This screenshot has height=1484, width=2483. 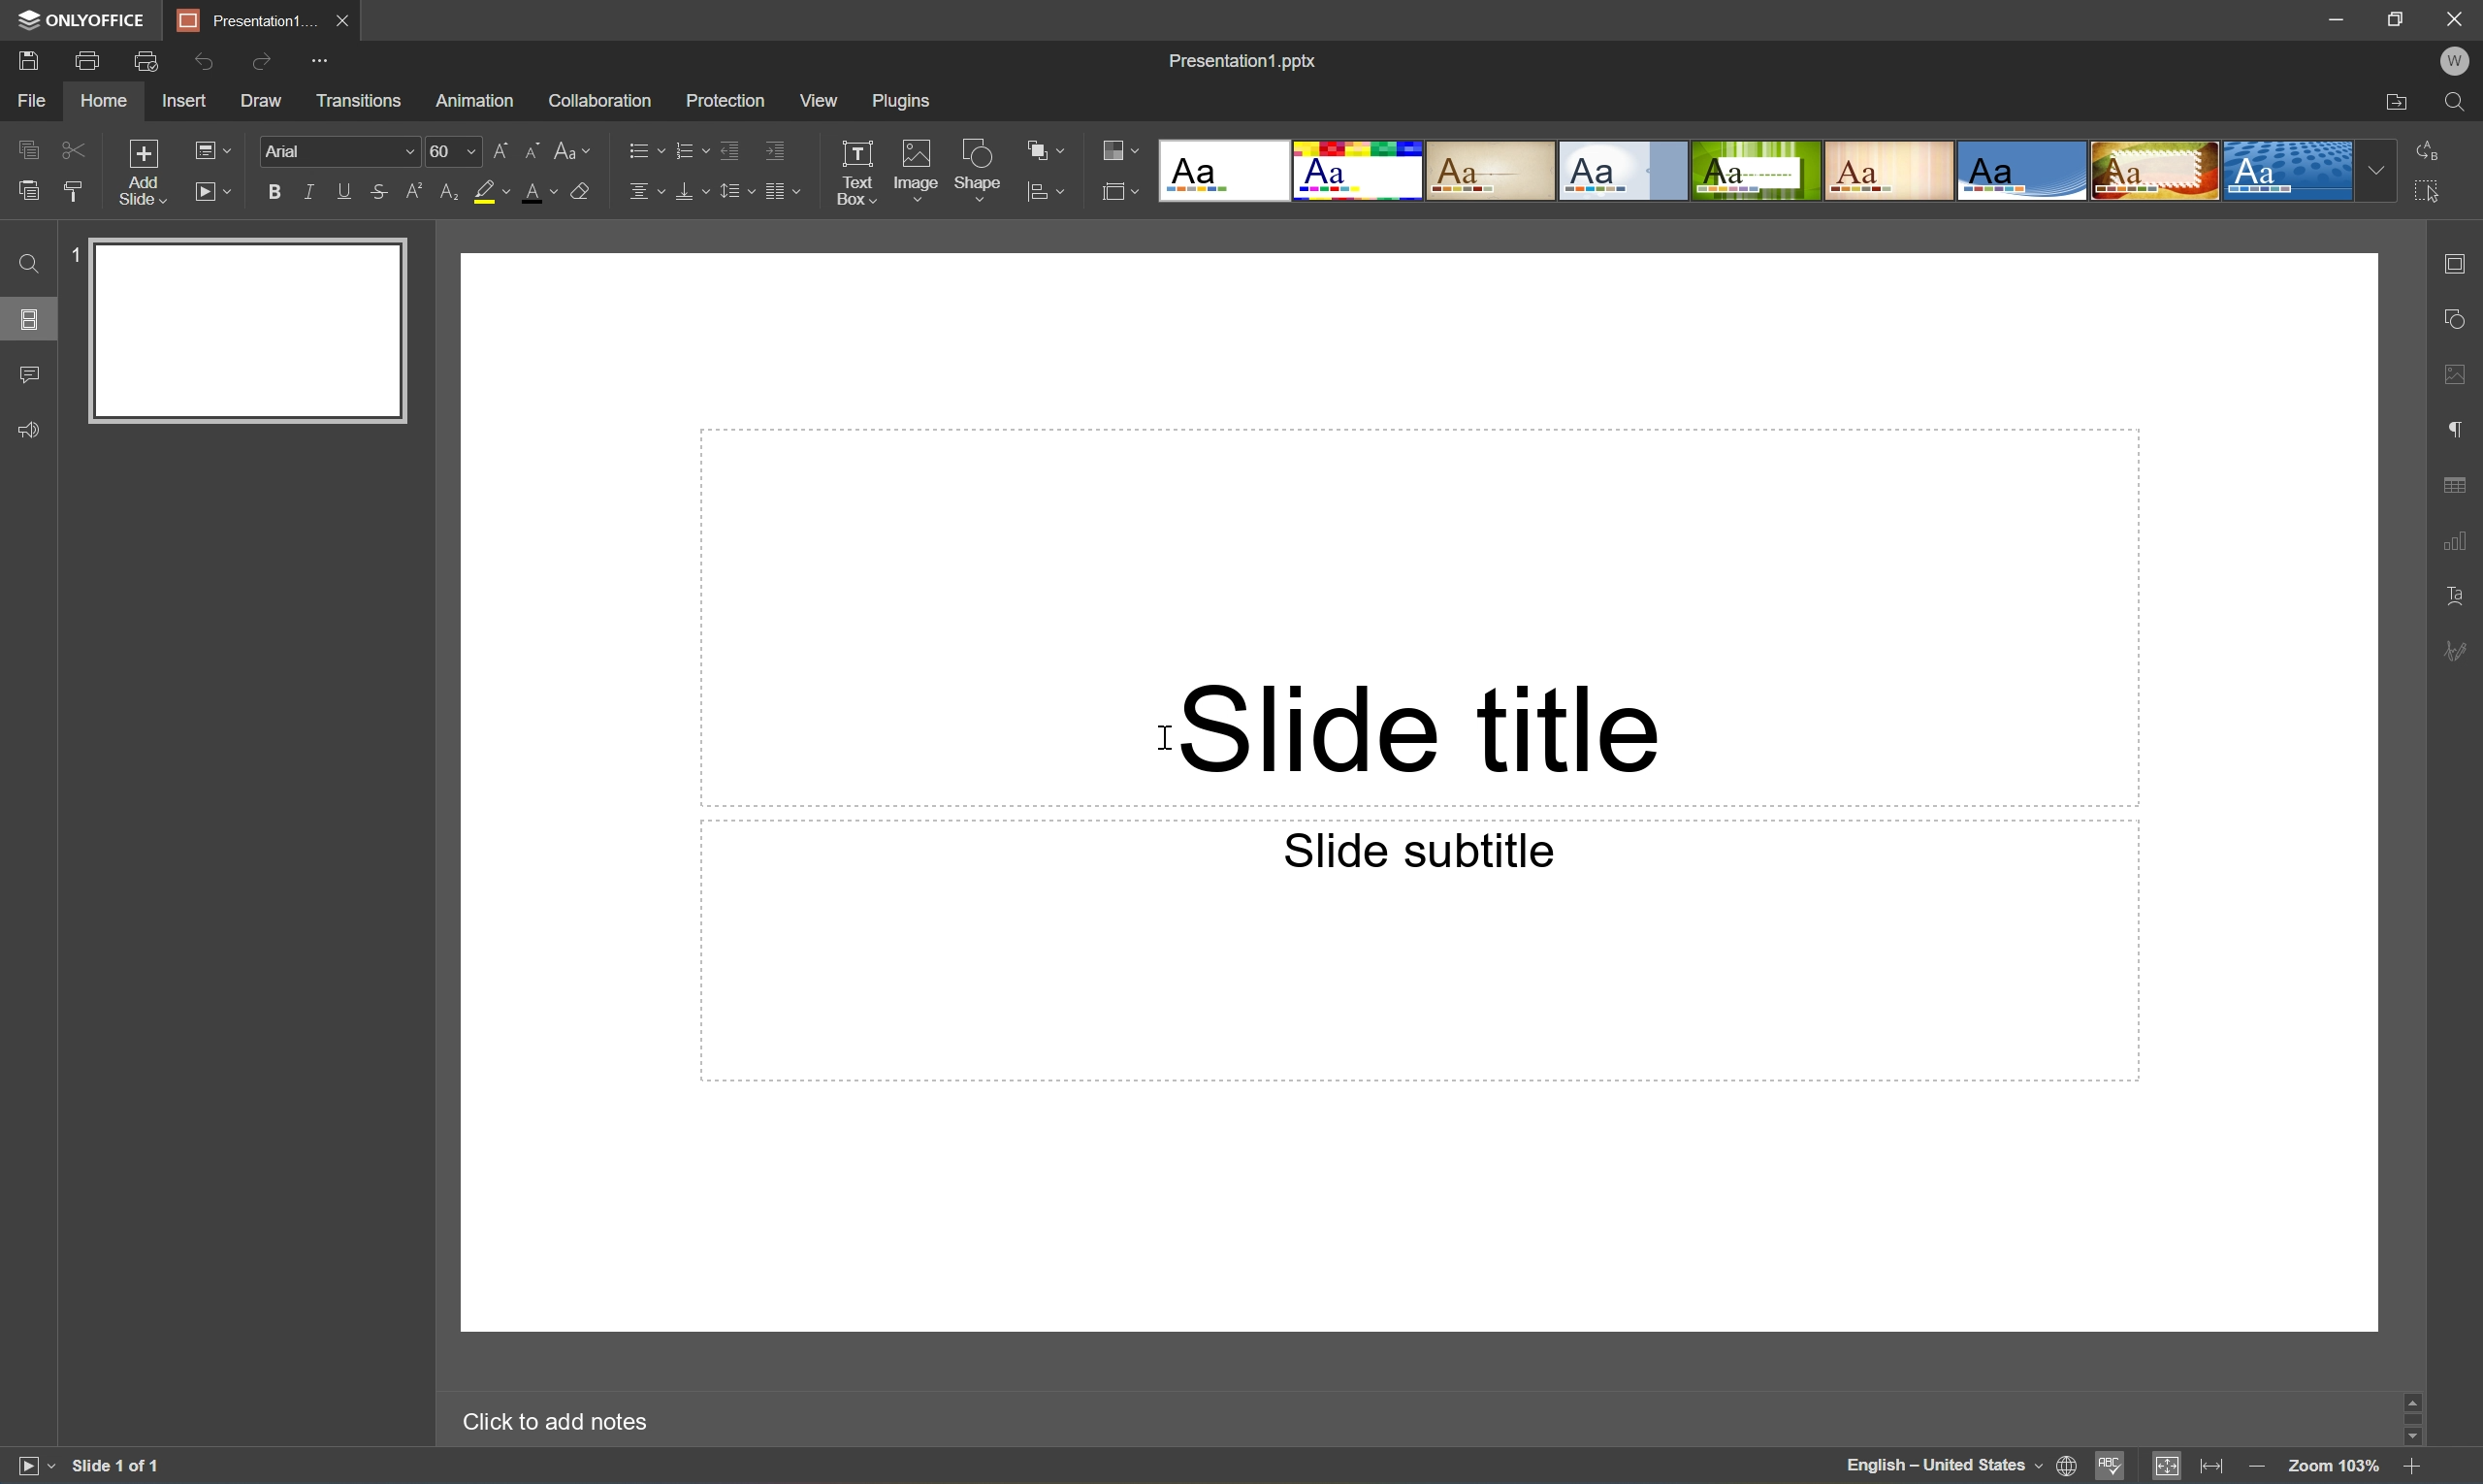 I want to click on Draw, so click(x=262, y=101).